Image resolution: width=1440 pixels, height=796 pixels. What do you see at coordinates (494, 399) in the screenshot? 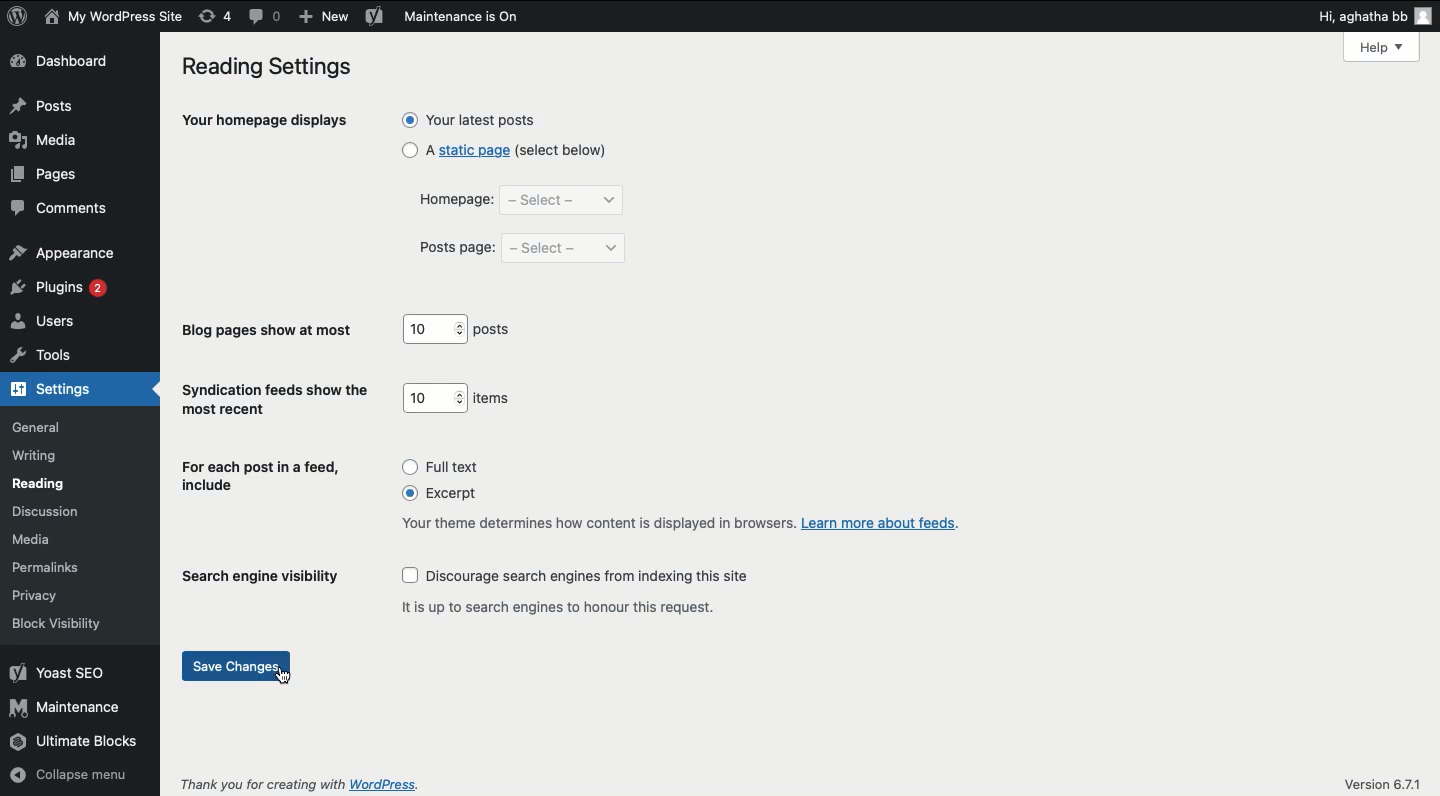
I see `items` at bounding box center [494, 399].